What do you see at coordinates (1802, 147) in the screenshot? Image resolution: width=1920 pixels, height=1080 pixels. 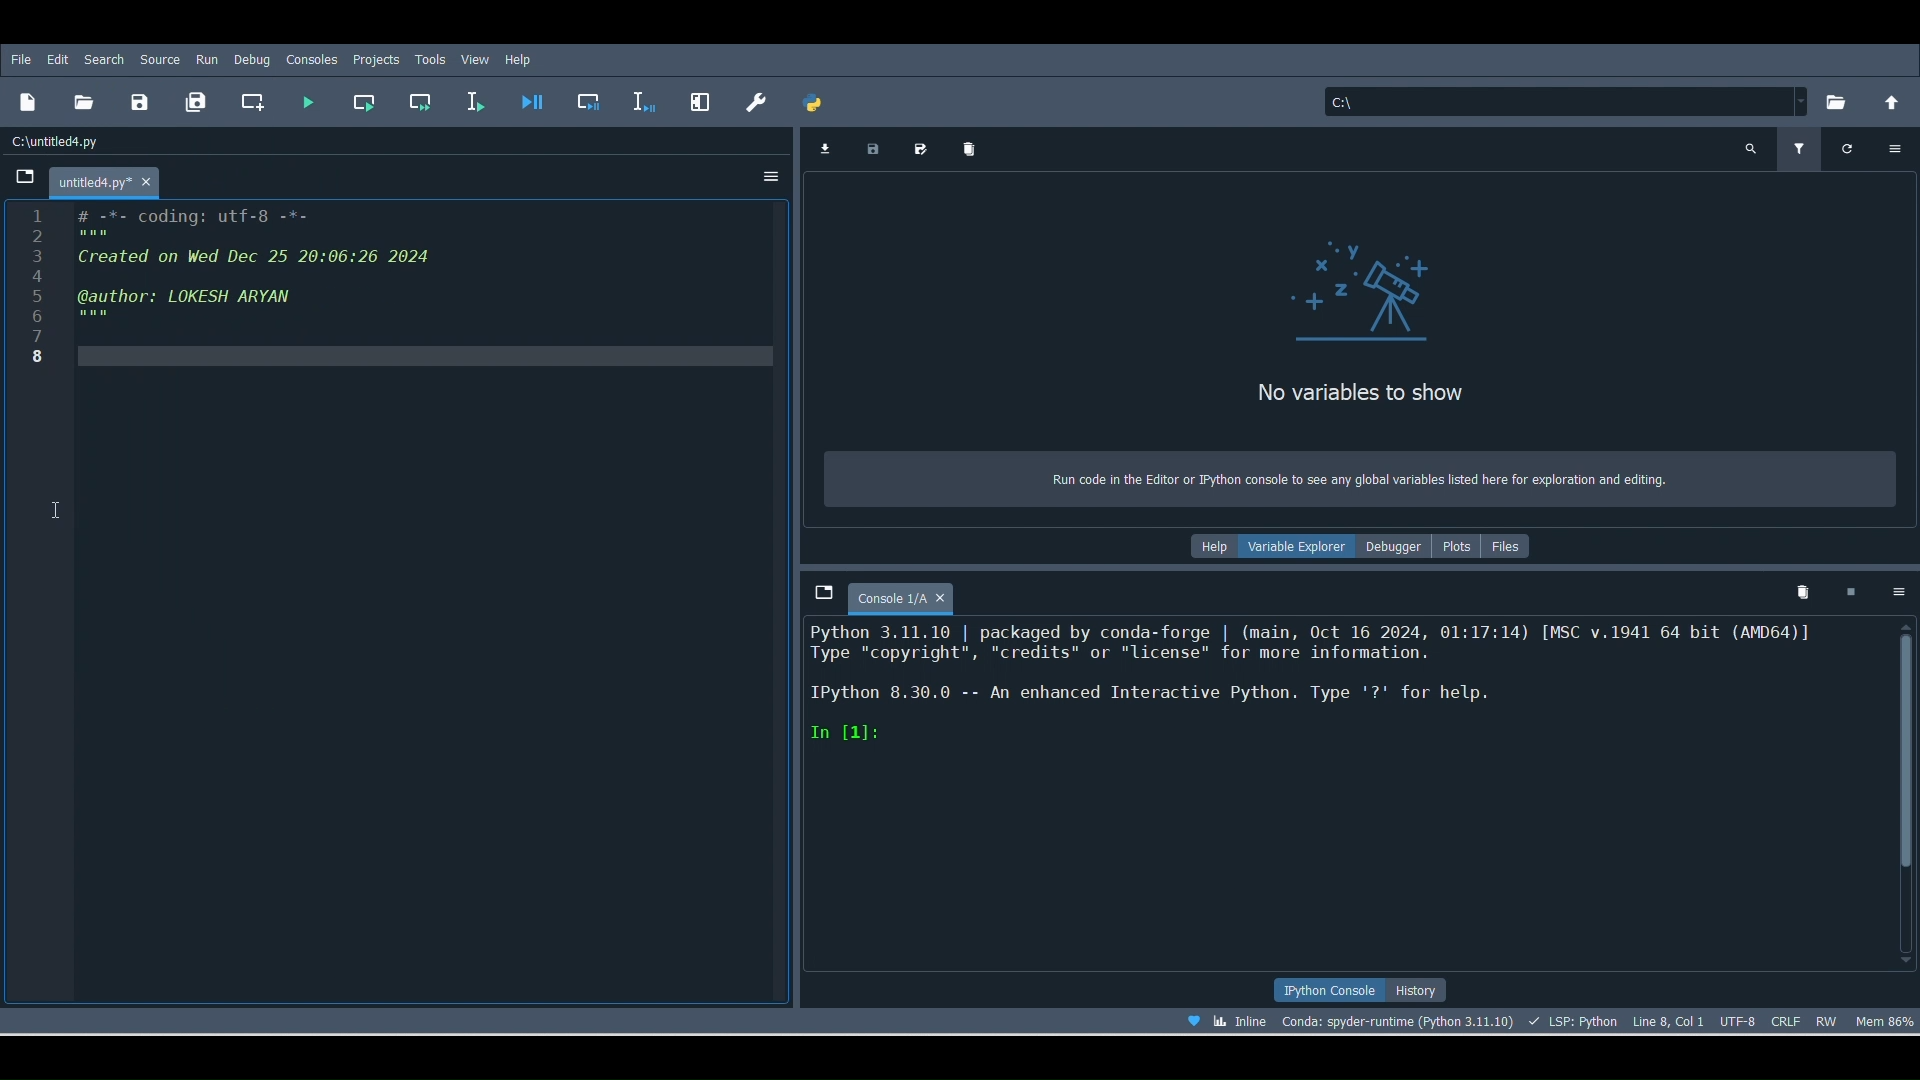 I see `Filter variables` at bounding box center [1802, 147].